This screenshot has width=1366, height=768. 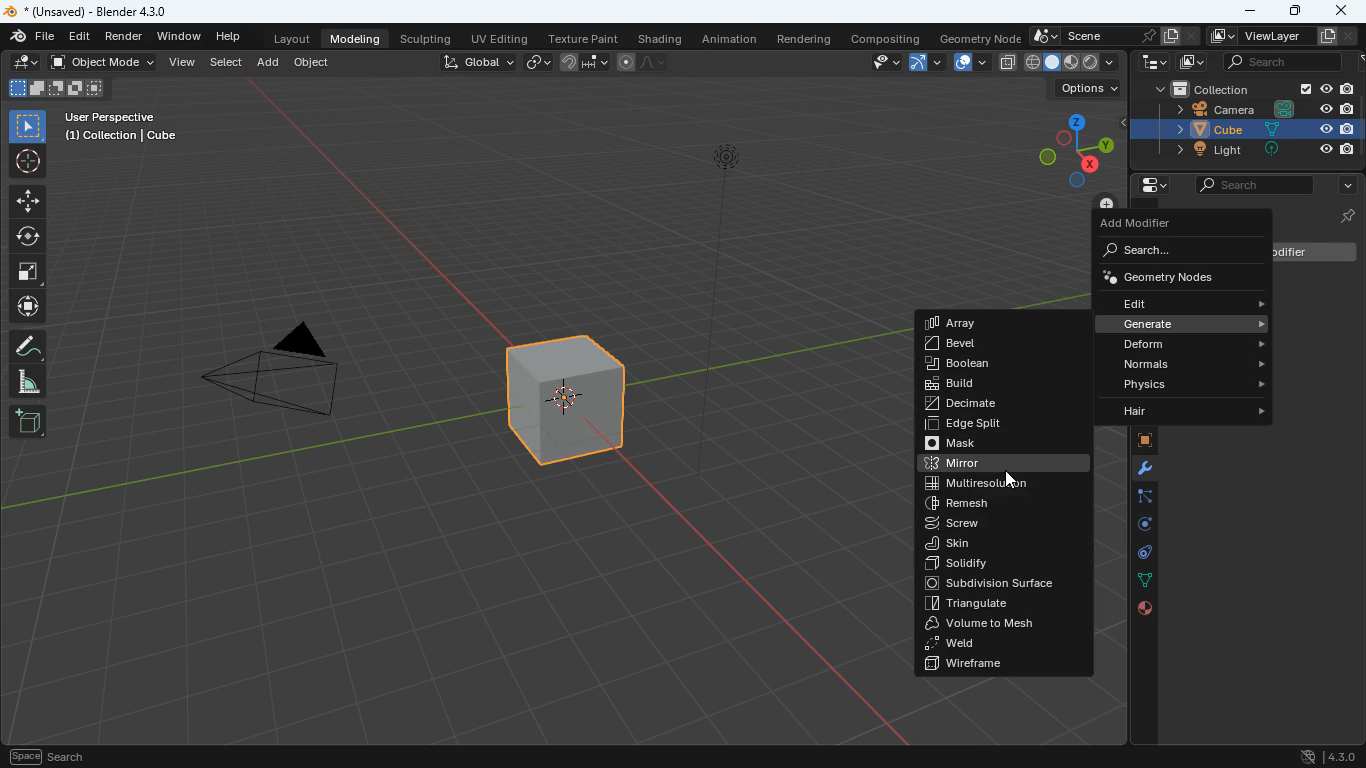 I want to click on modeling, so click(x=359, y=39).